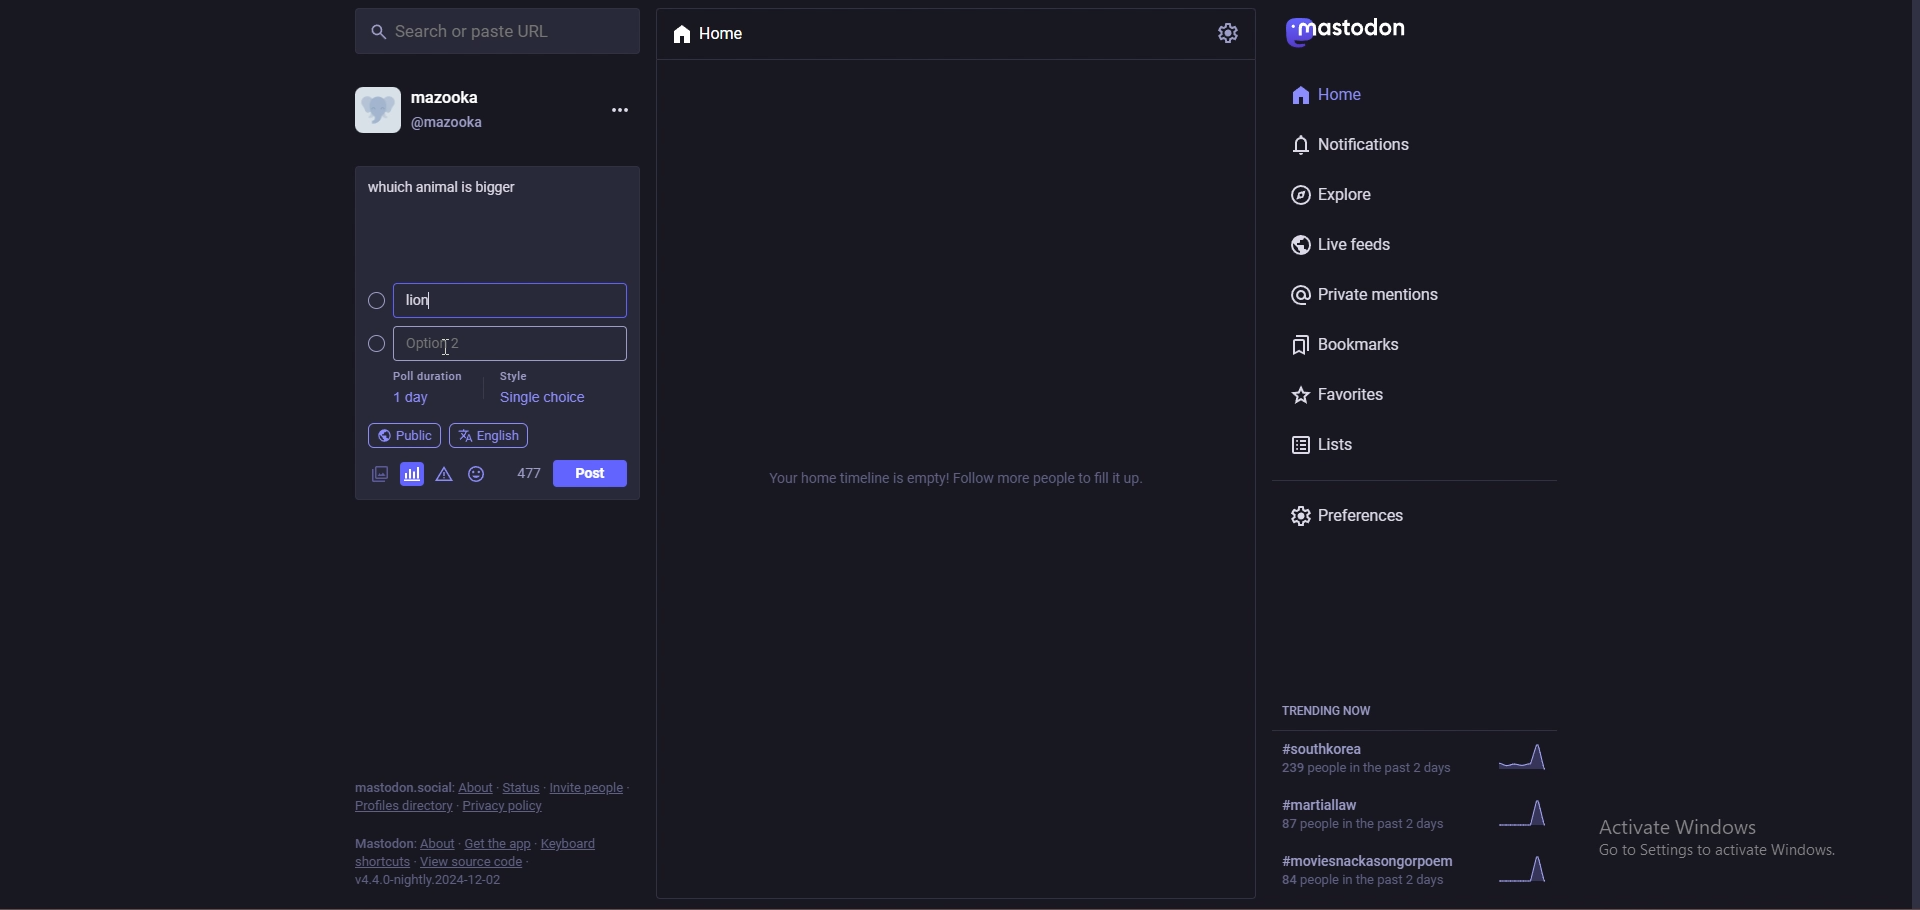  What do you see at coordinates (383, 862) in the screenshot?
I see `shortcuts` at bounding box center [383, 862].